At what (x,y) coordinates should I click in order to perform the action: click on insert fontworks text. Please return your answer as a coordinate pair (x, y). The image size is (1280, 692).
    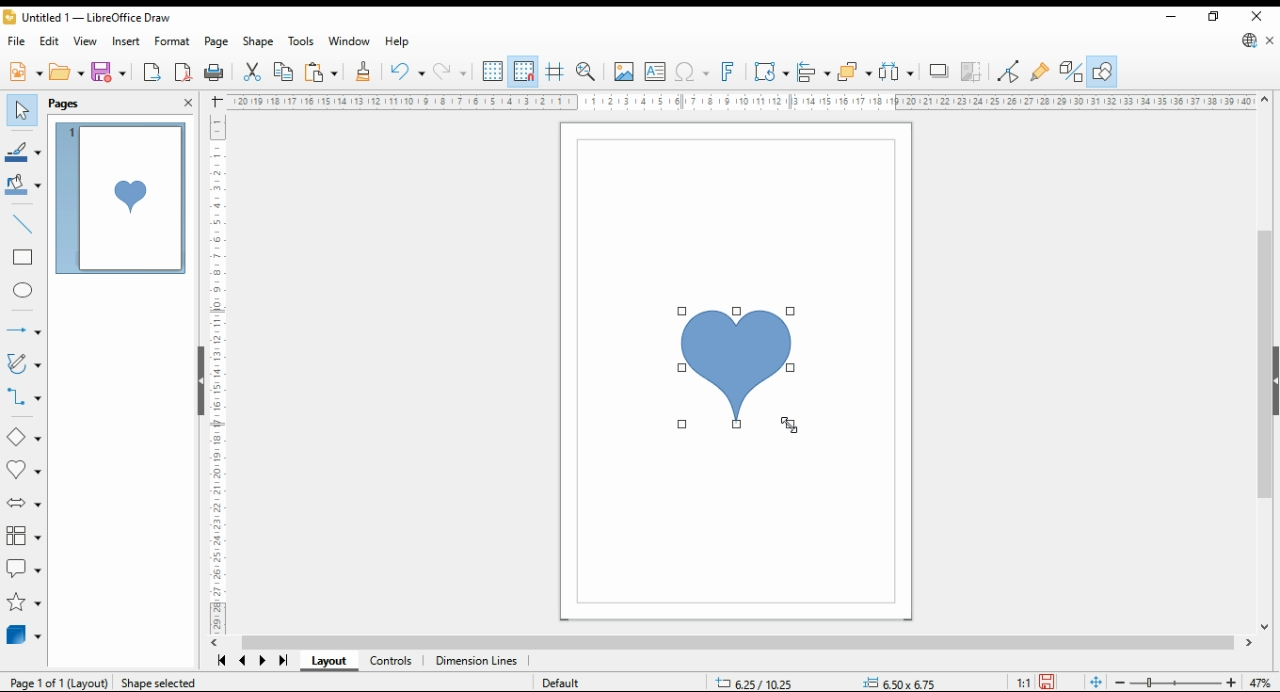
    Looking at the image, I should click on (730, 72).